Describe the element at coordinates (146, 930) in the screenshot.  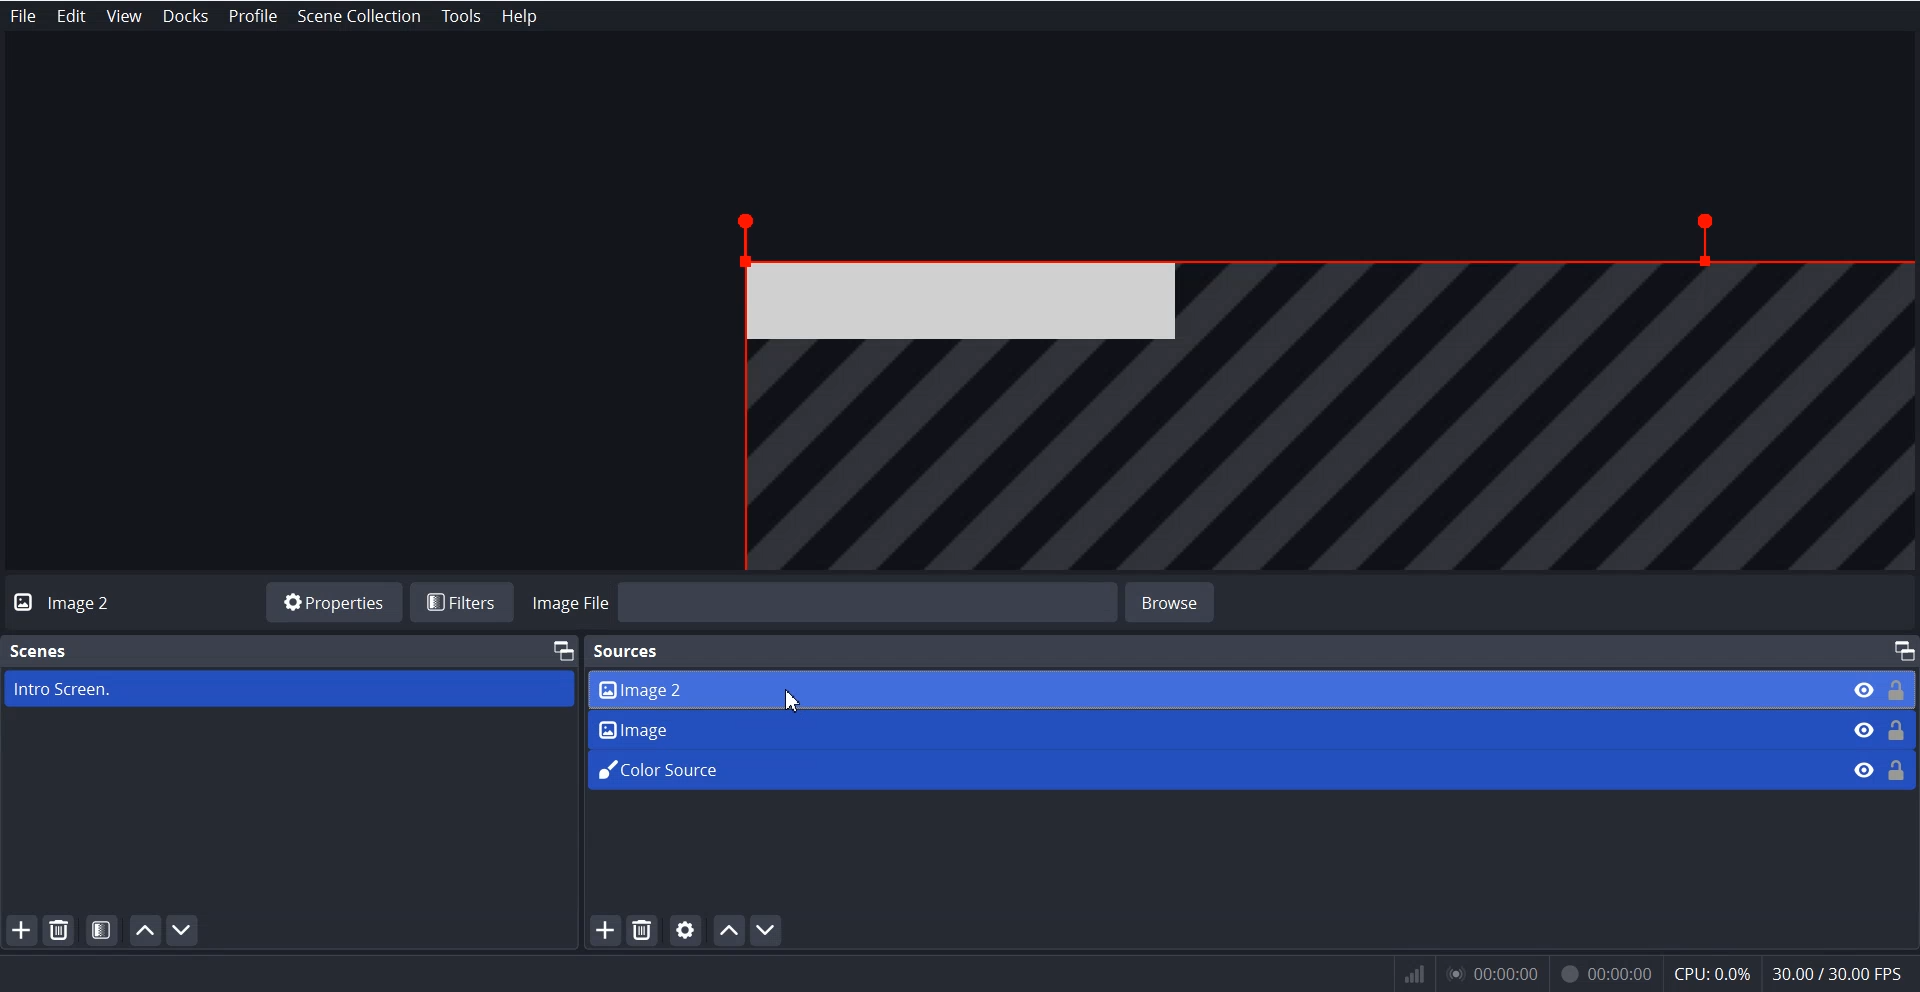
I see `Move Scene Up` at that location.